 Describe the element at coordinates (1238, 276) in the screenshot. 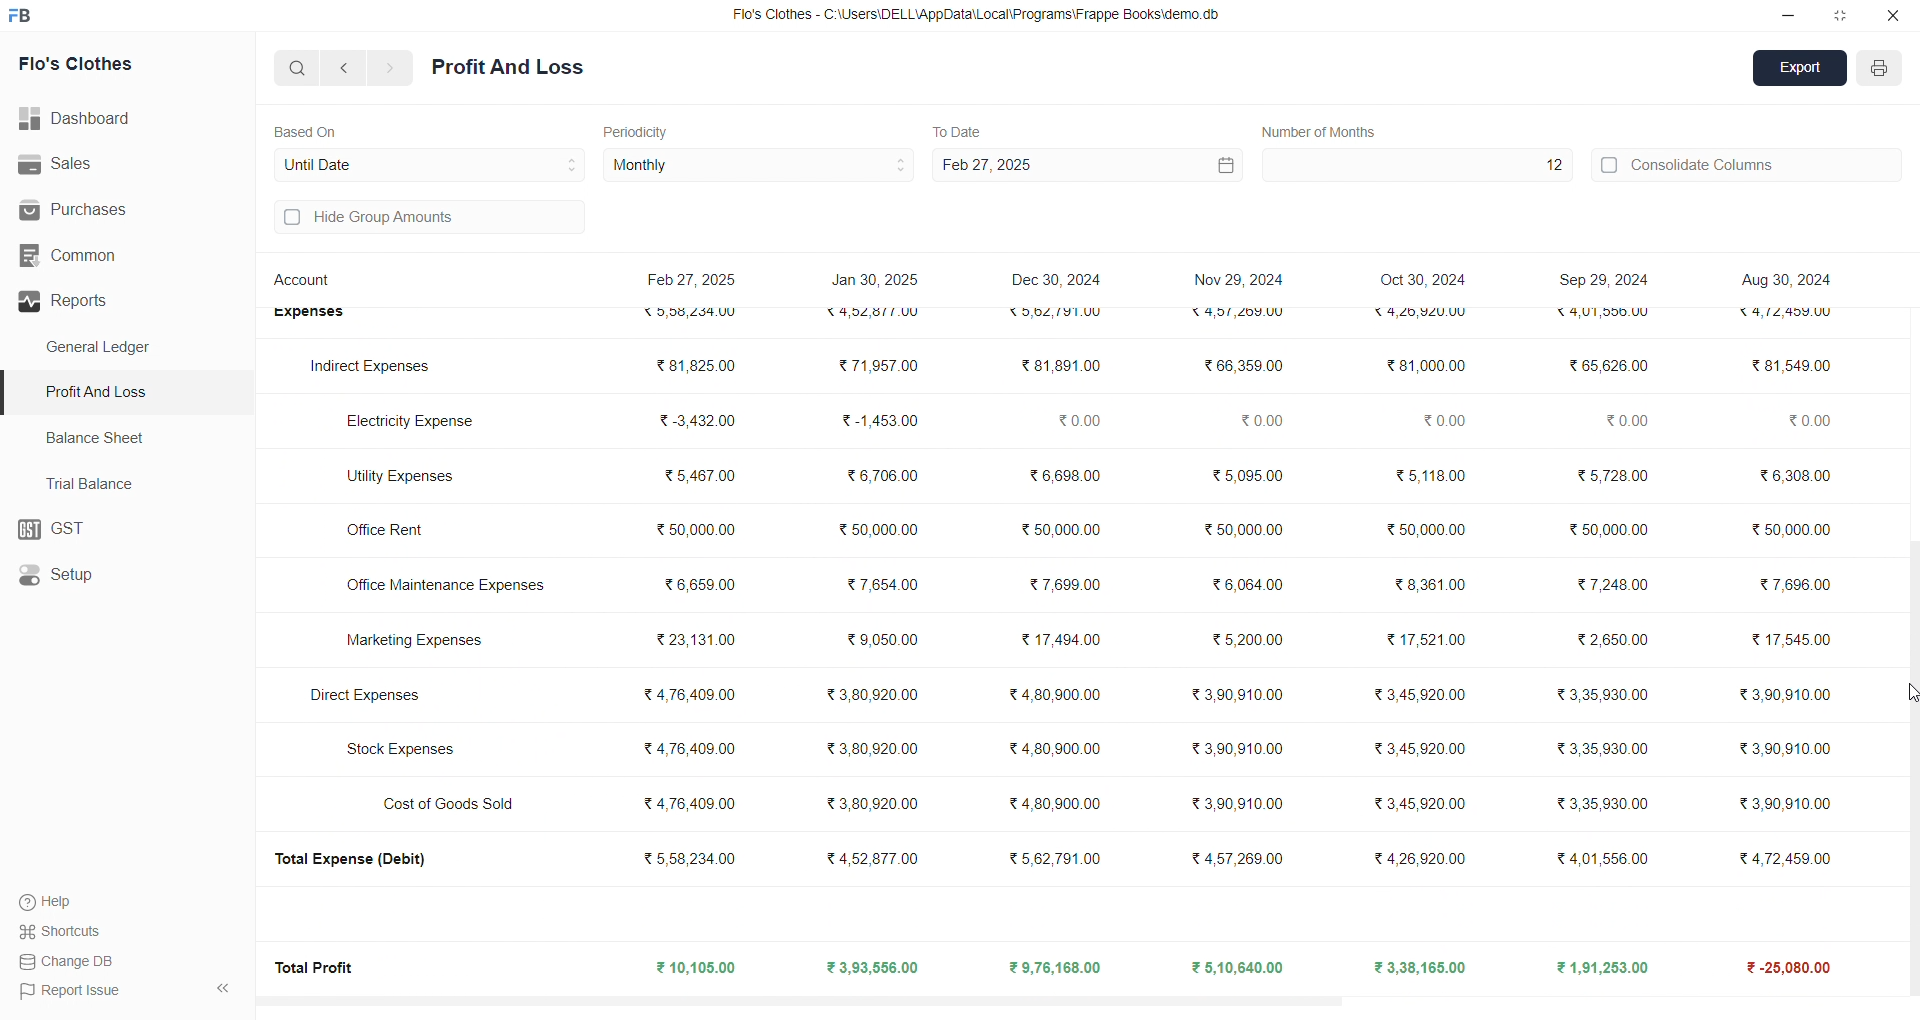

I see `Nov 29, 2024` at that location.